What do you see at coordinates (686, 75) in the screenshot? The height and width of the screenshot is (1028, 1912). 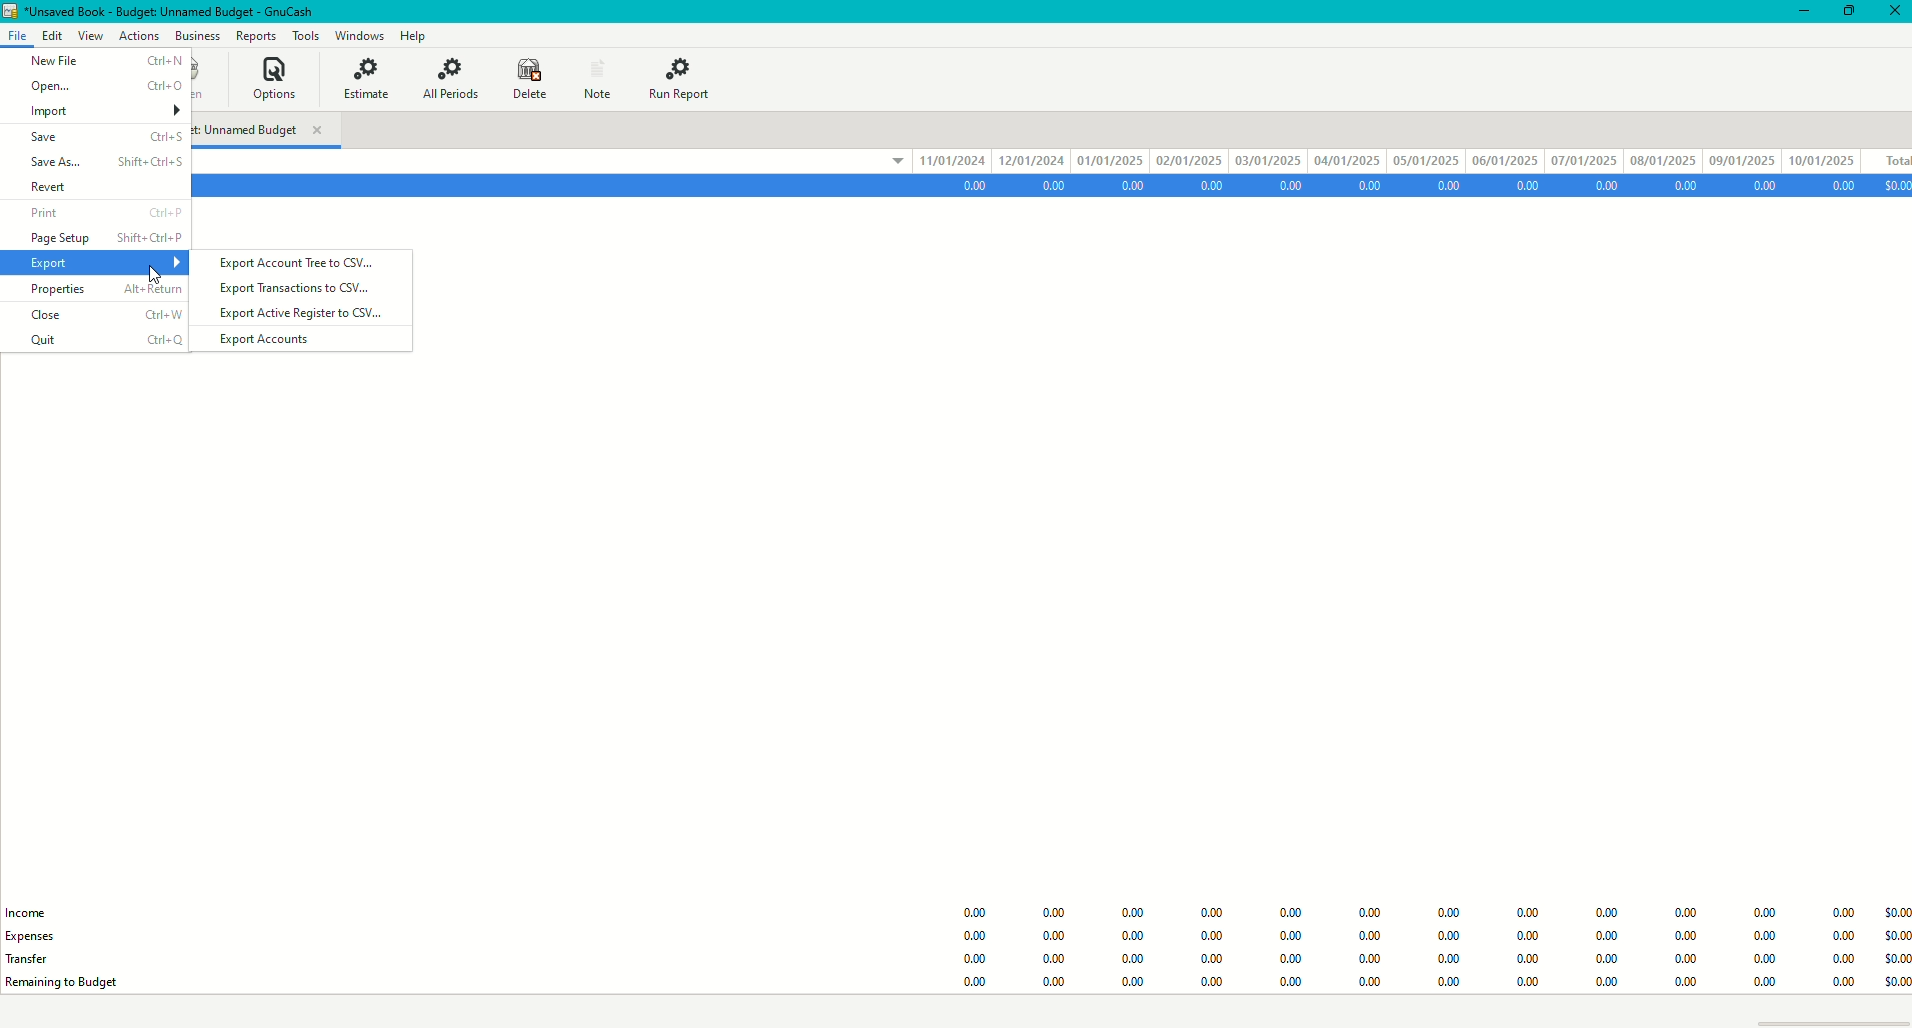 I see `Run Report` at bounding box center [686, 75].